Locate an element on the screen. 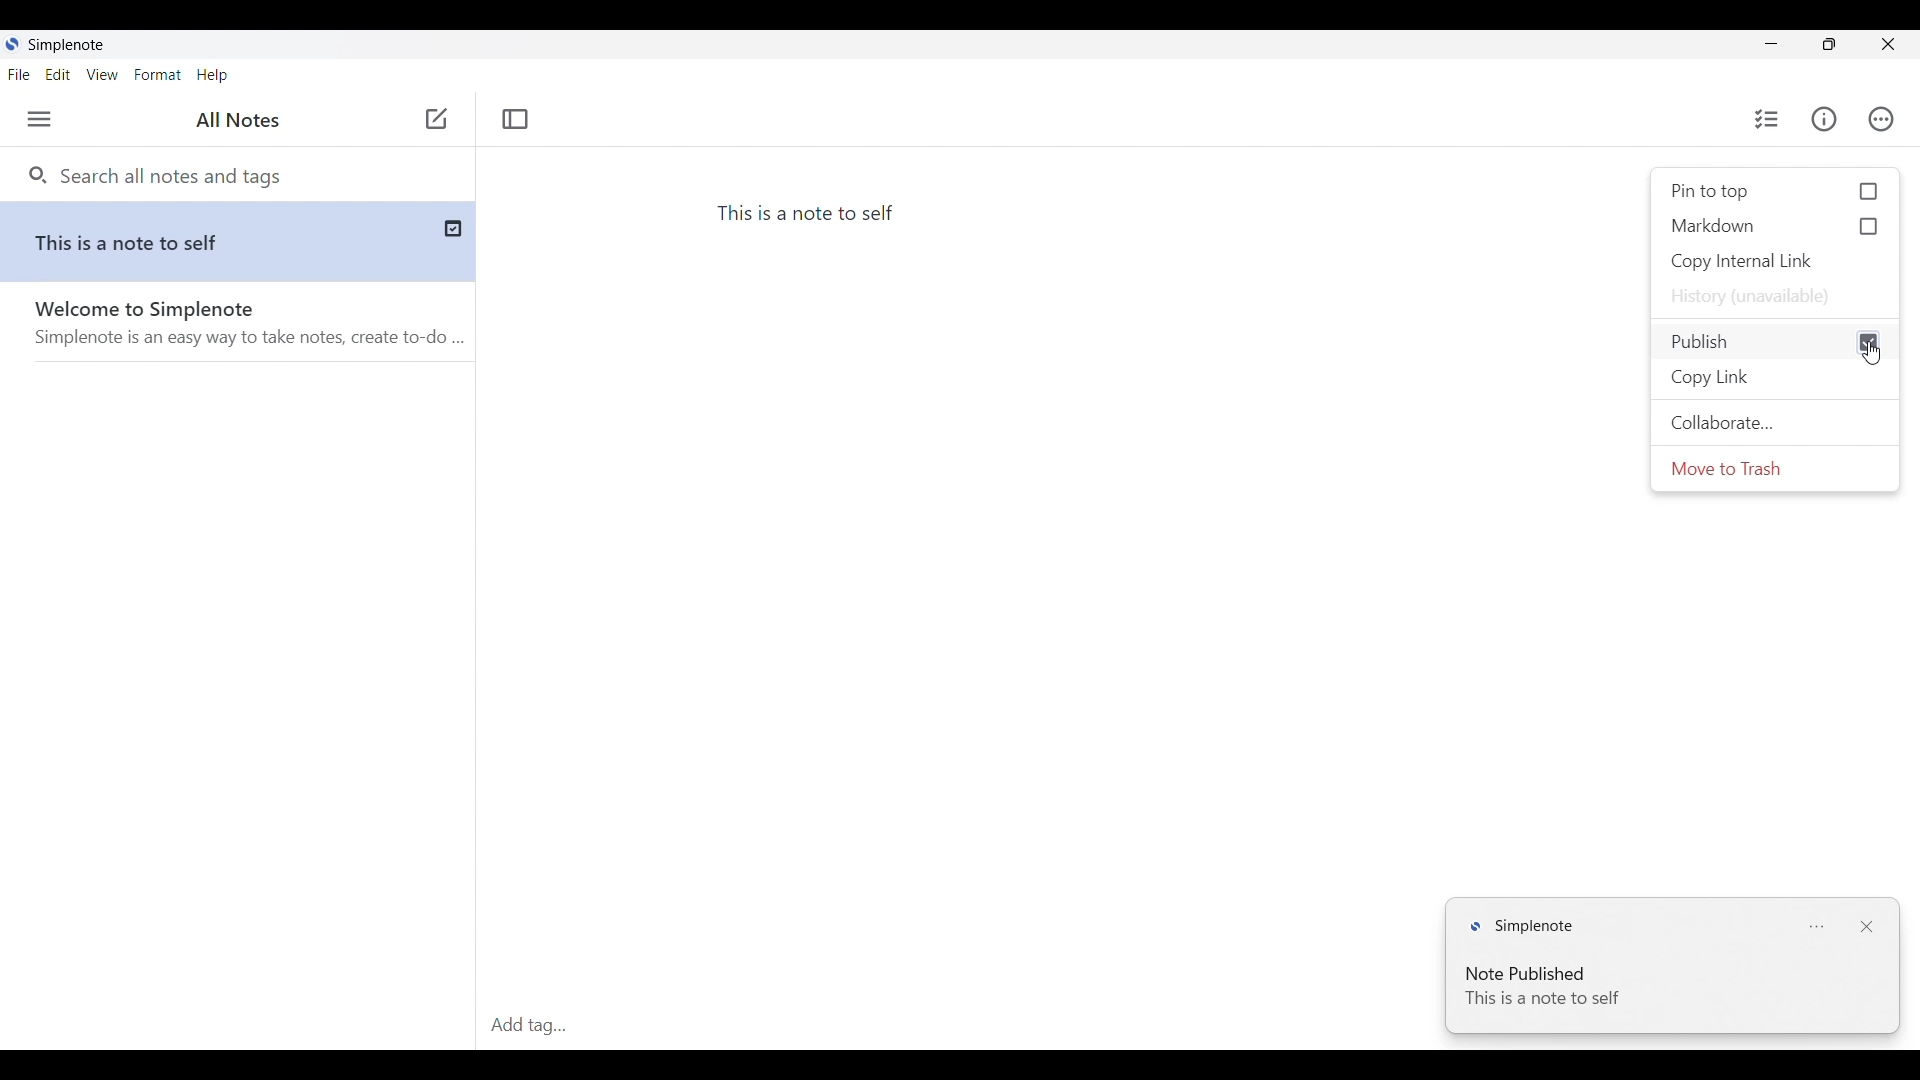 This screenshot has height=1080, width=1920. Collaborate is located at coordinates (1774, 423).